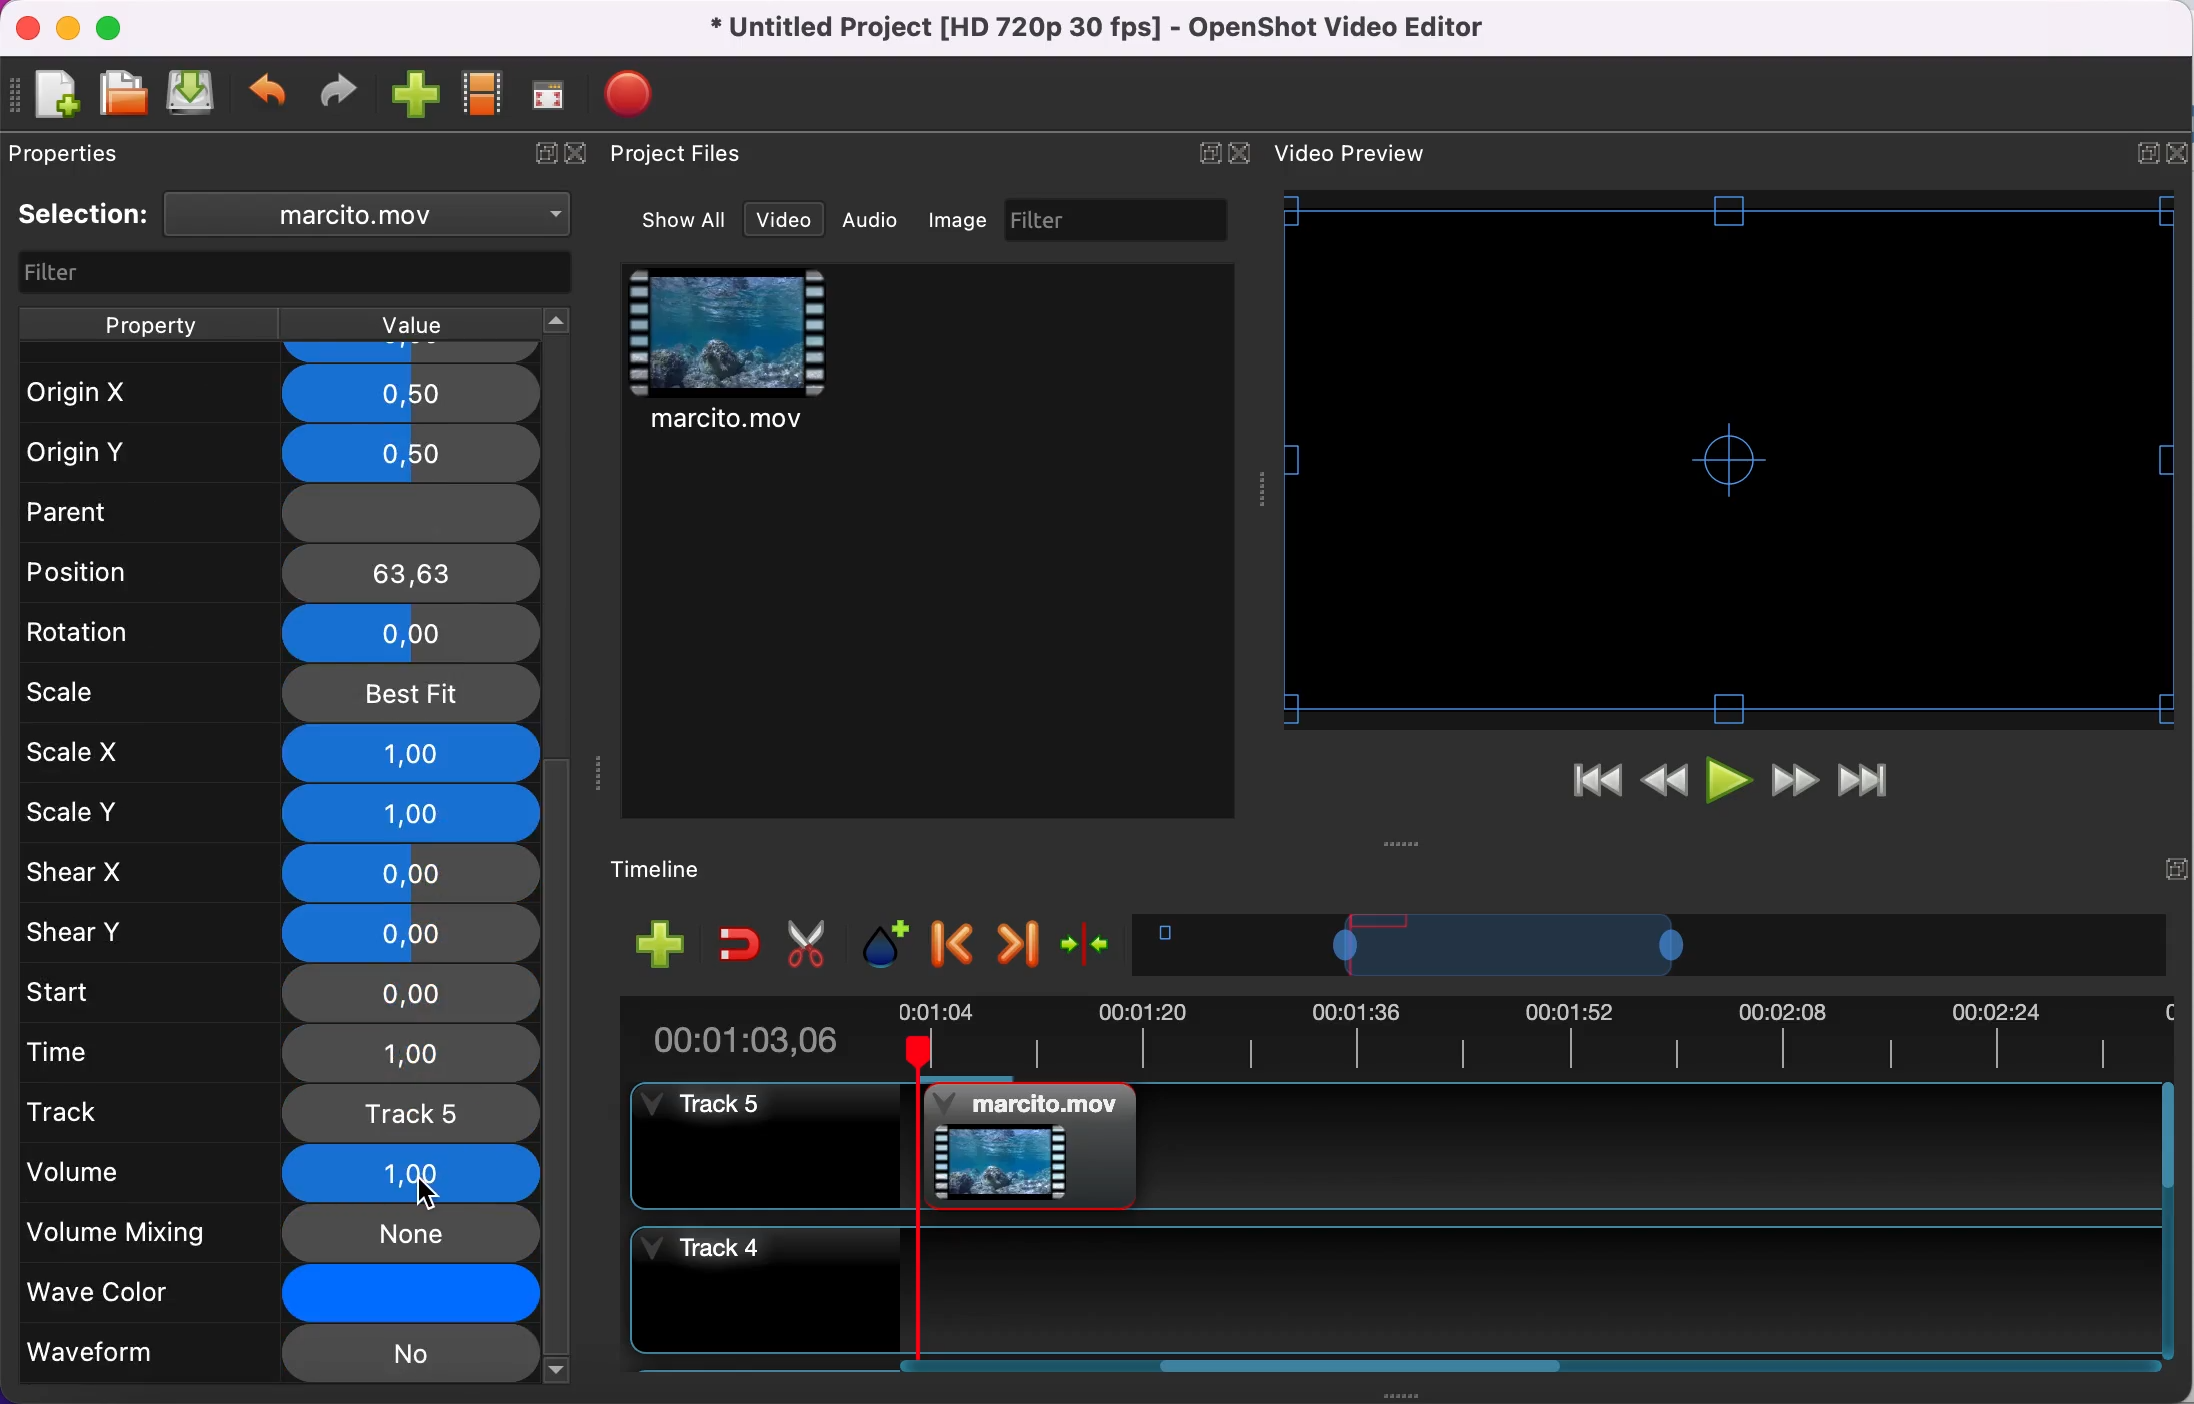  I want to click on selection, so click(84, 214).